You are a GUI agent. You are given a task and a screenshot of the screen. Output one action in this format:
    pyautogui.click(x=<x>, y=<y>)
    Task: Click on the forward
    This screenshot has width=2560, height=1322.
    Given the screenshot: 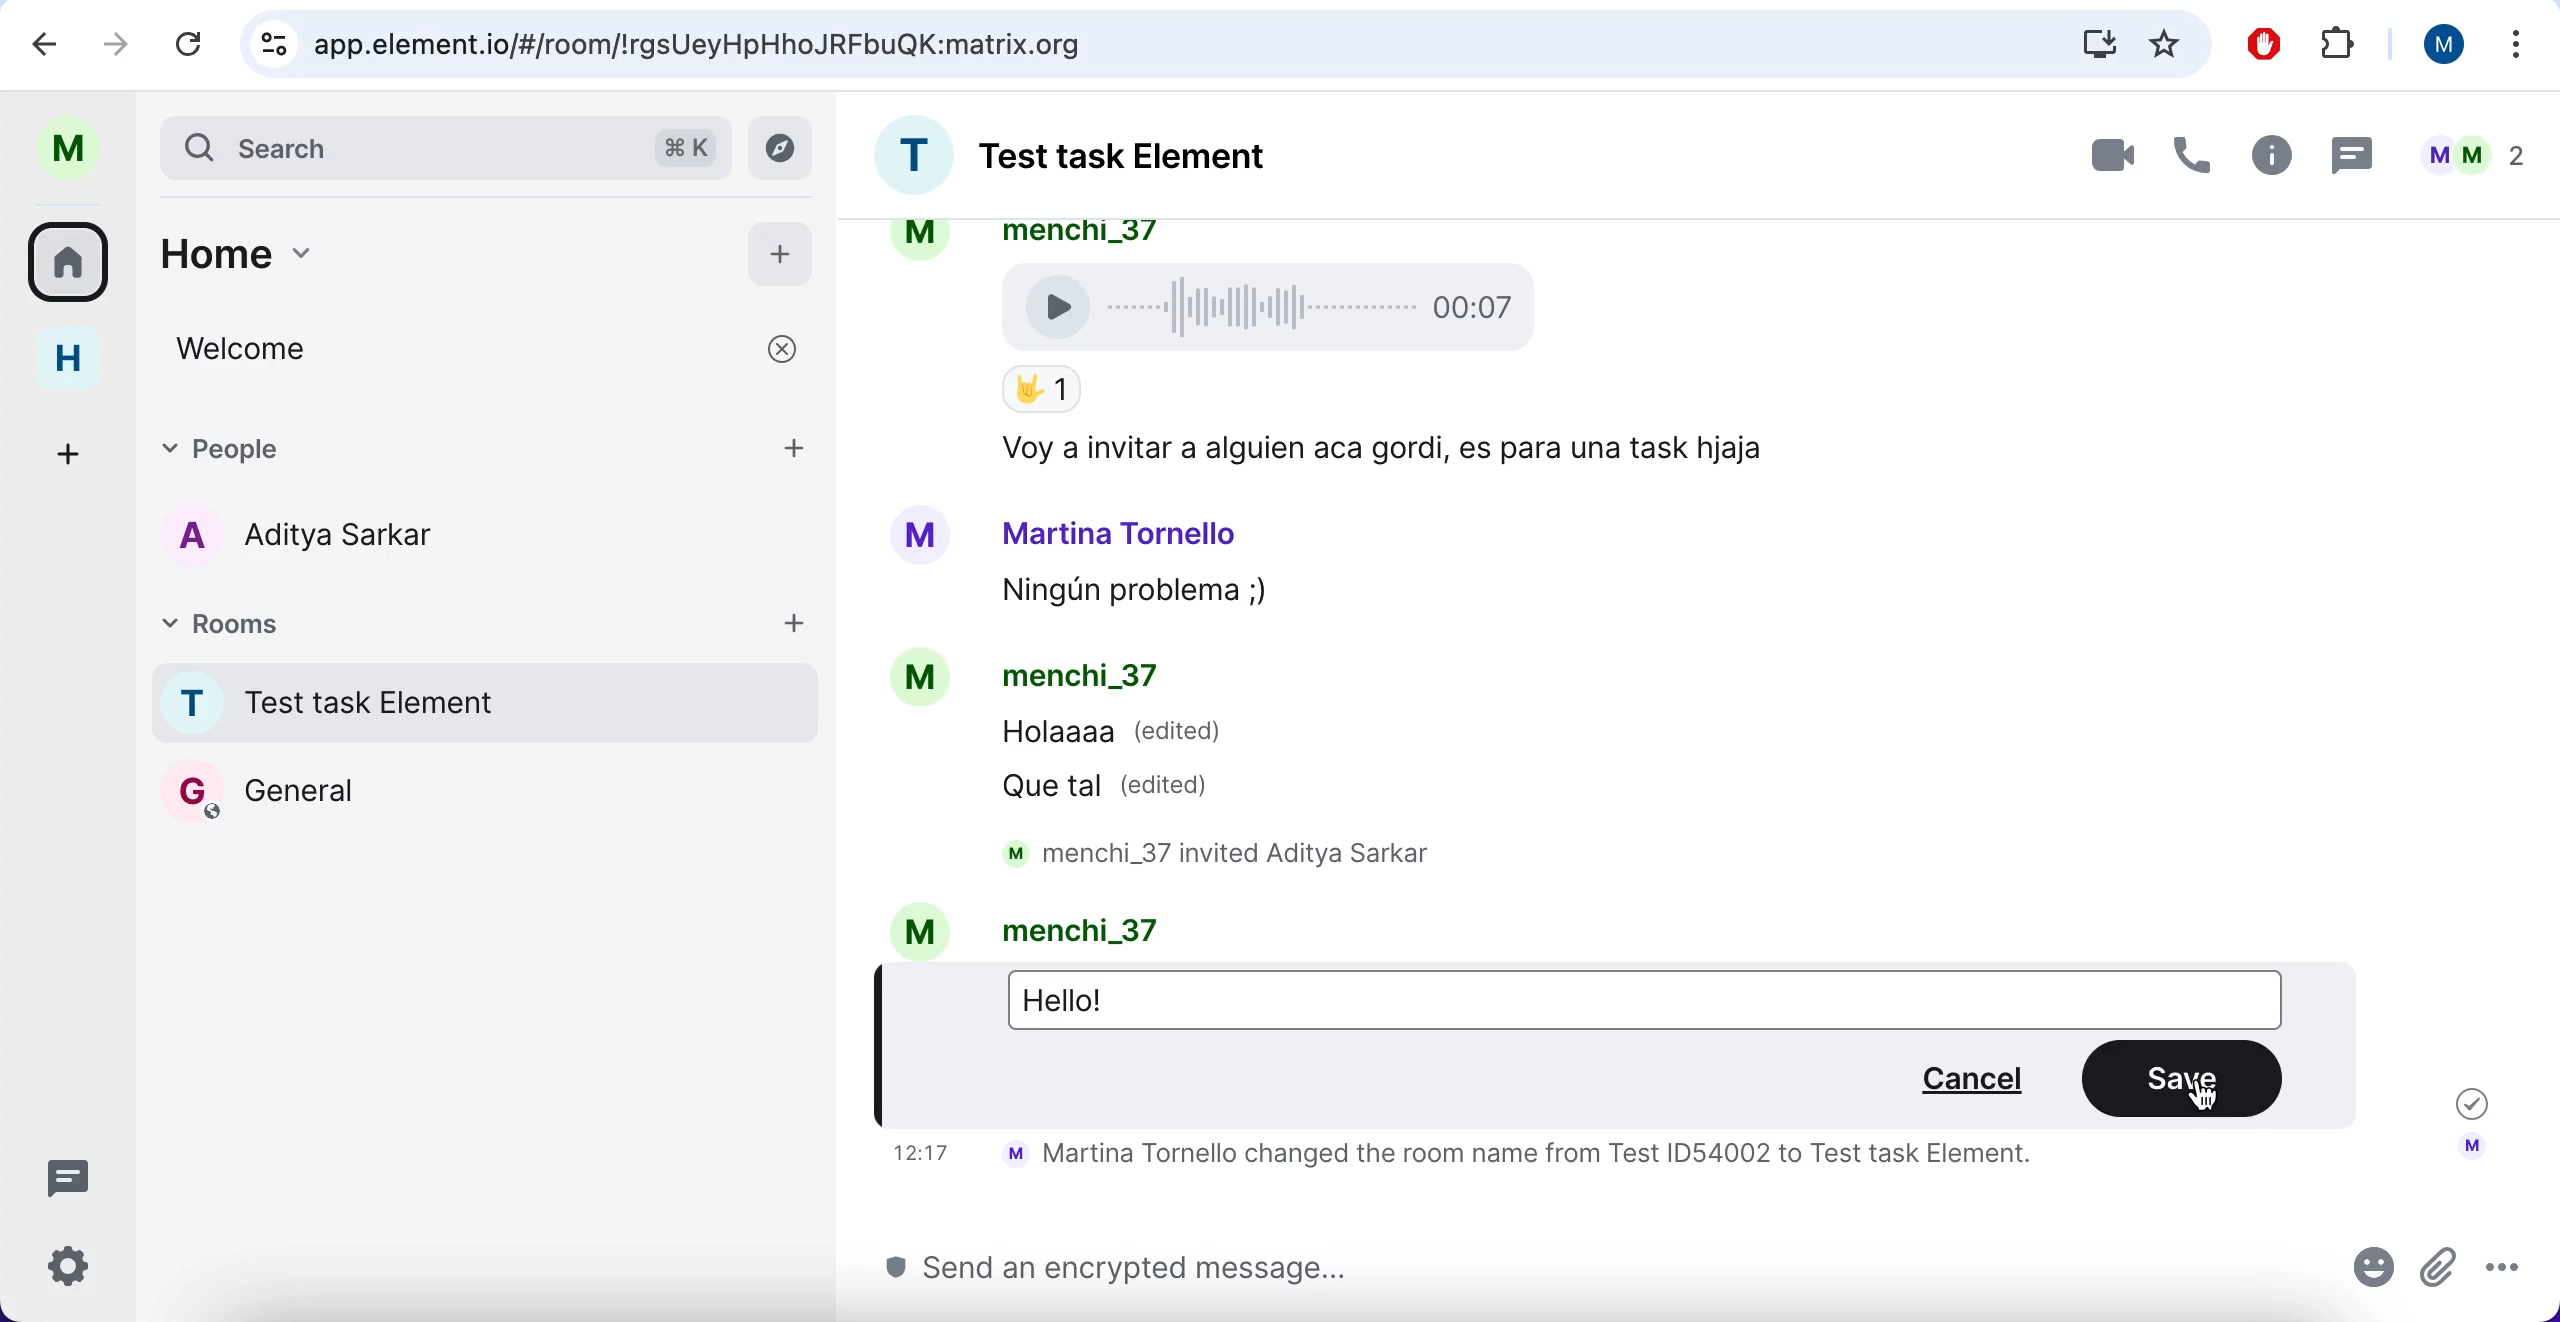 What is the action you would take?
    pyautogui.click(x=115, y=48)
    